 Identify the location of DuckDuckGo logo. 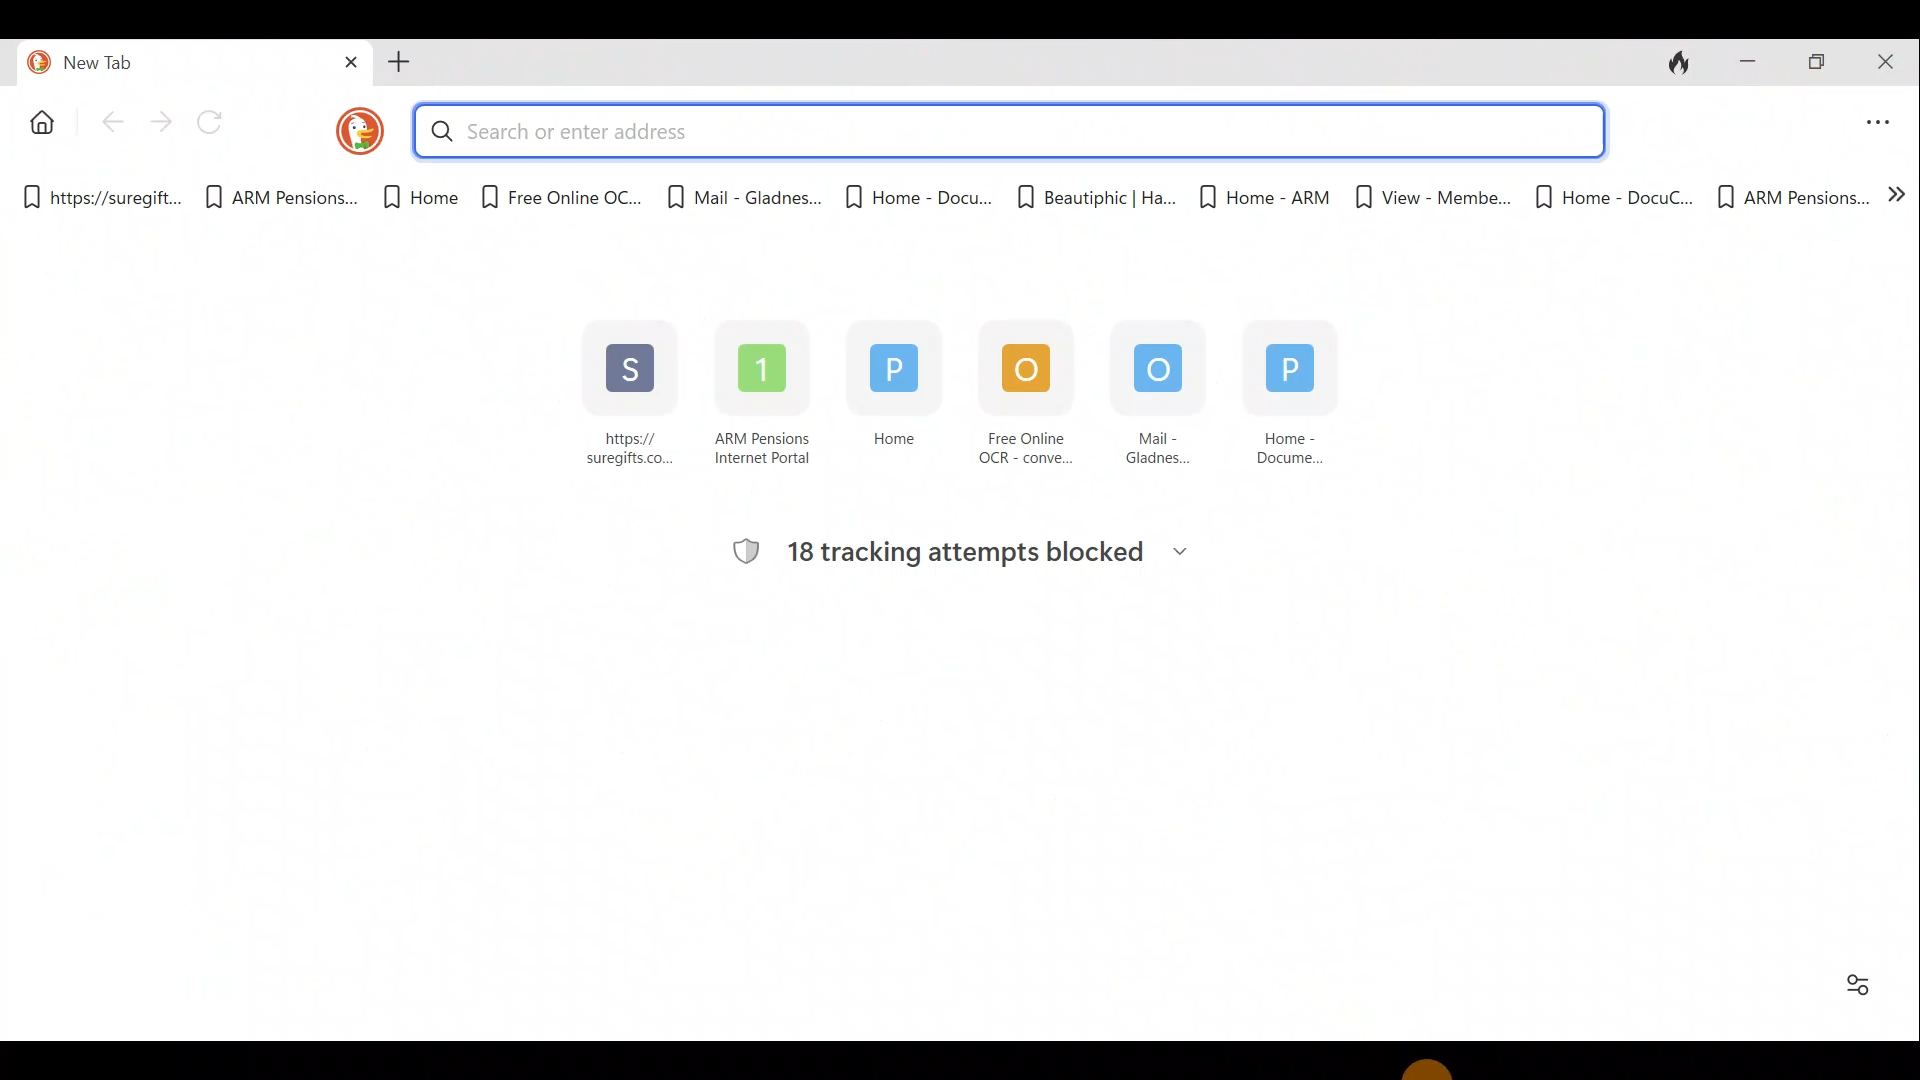
(344, 130).